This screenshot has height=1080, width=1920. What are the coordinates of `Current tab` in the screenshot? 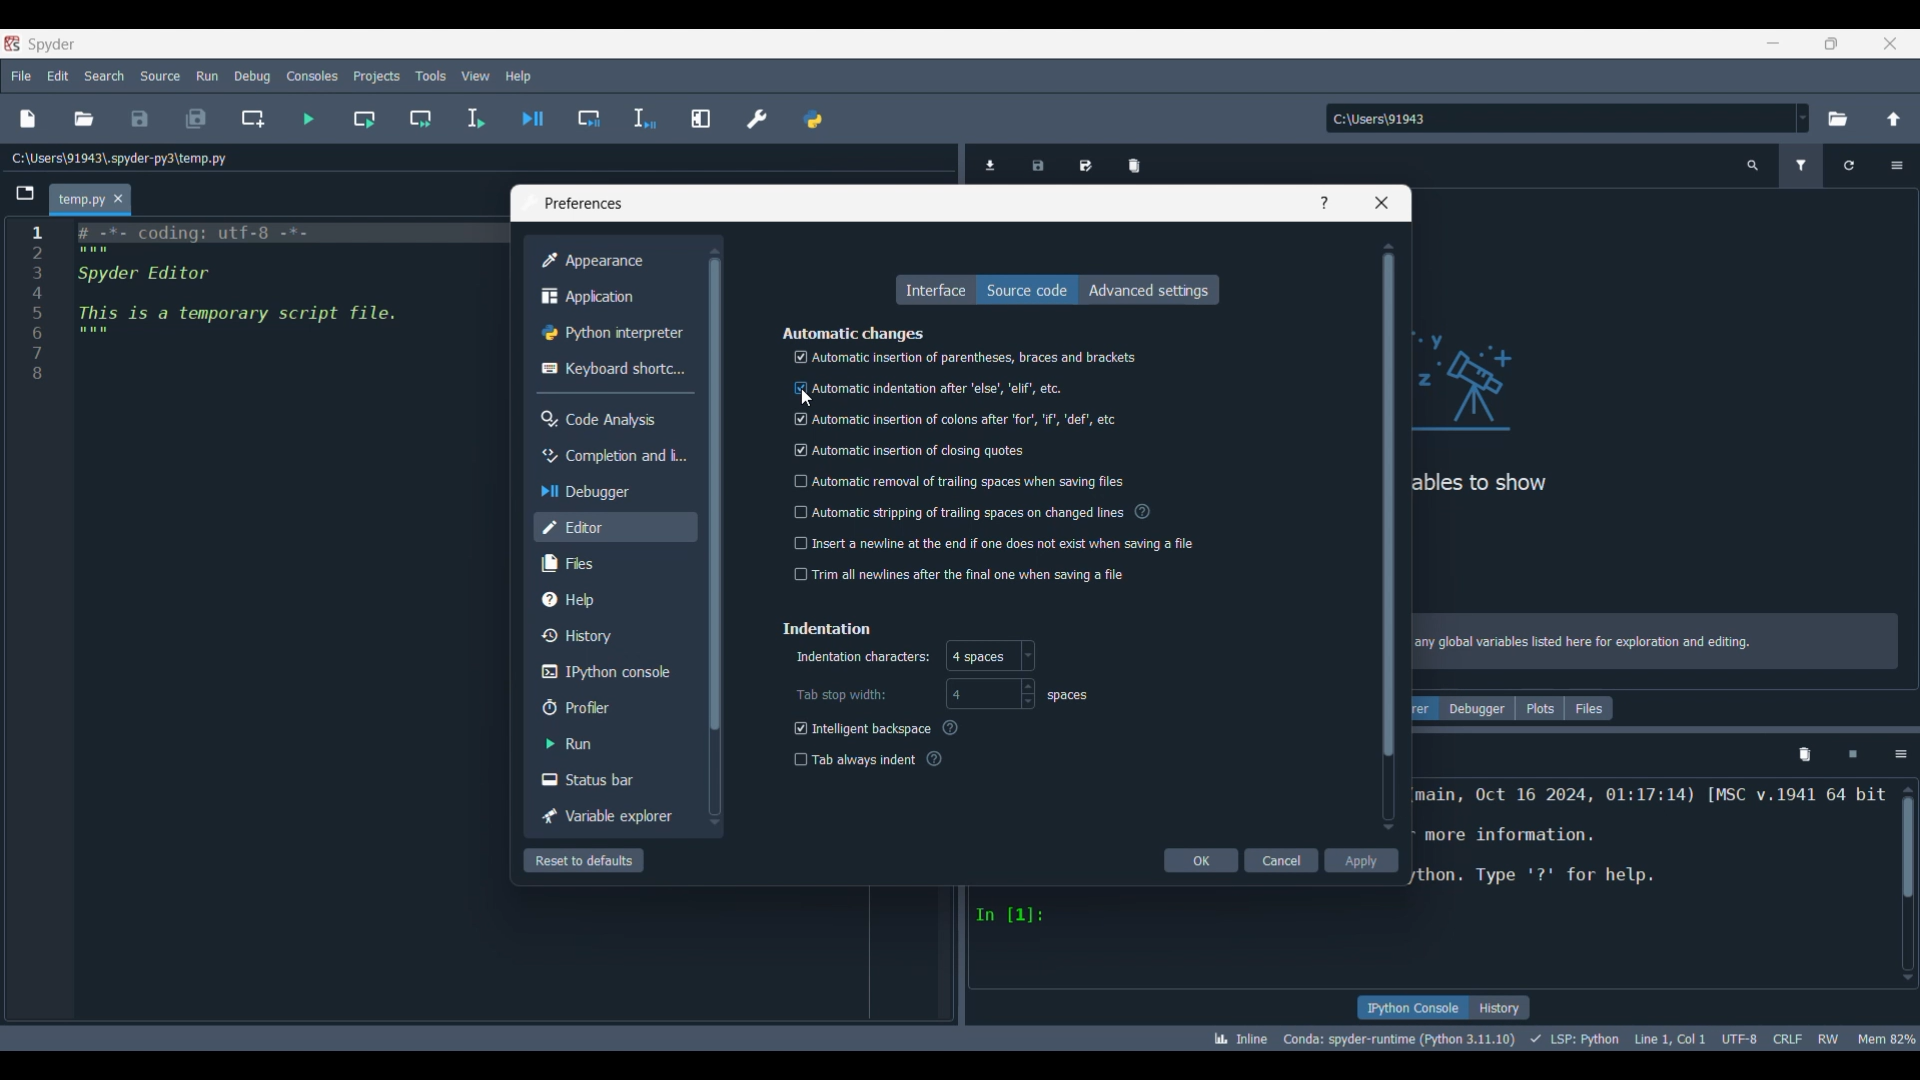 It's located at (80, 201).